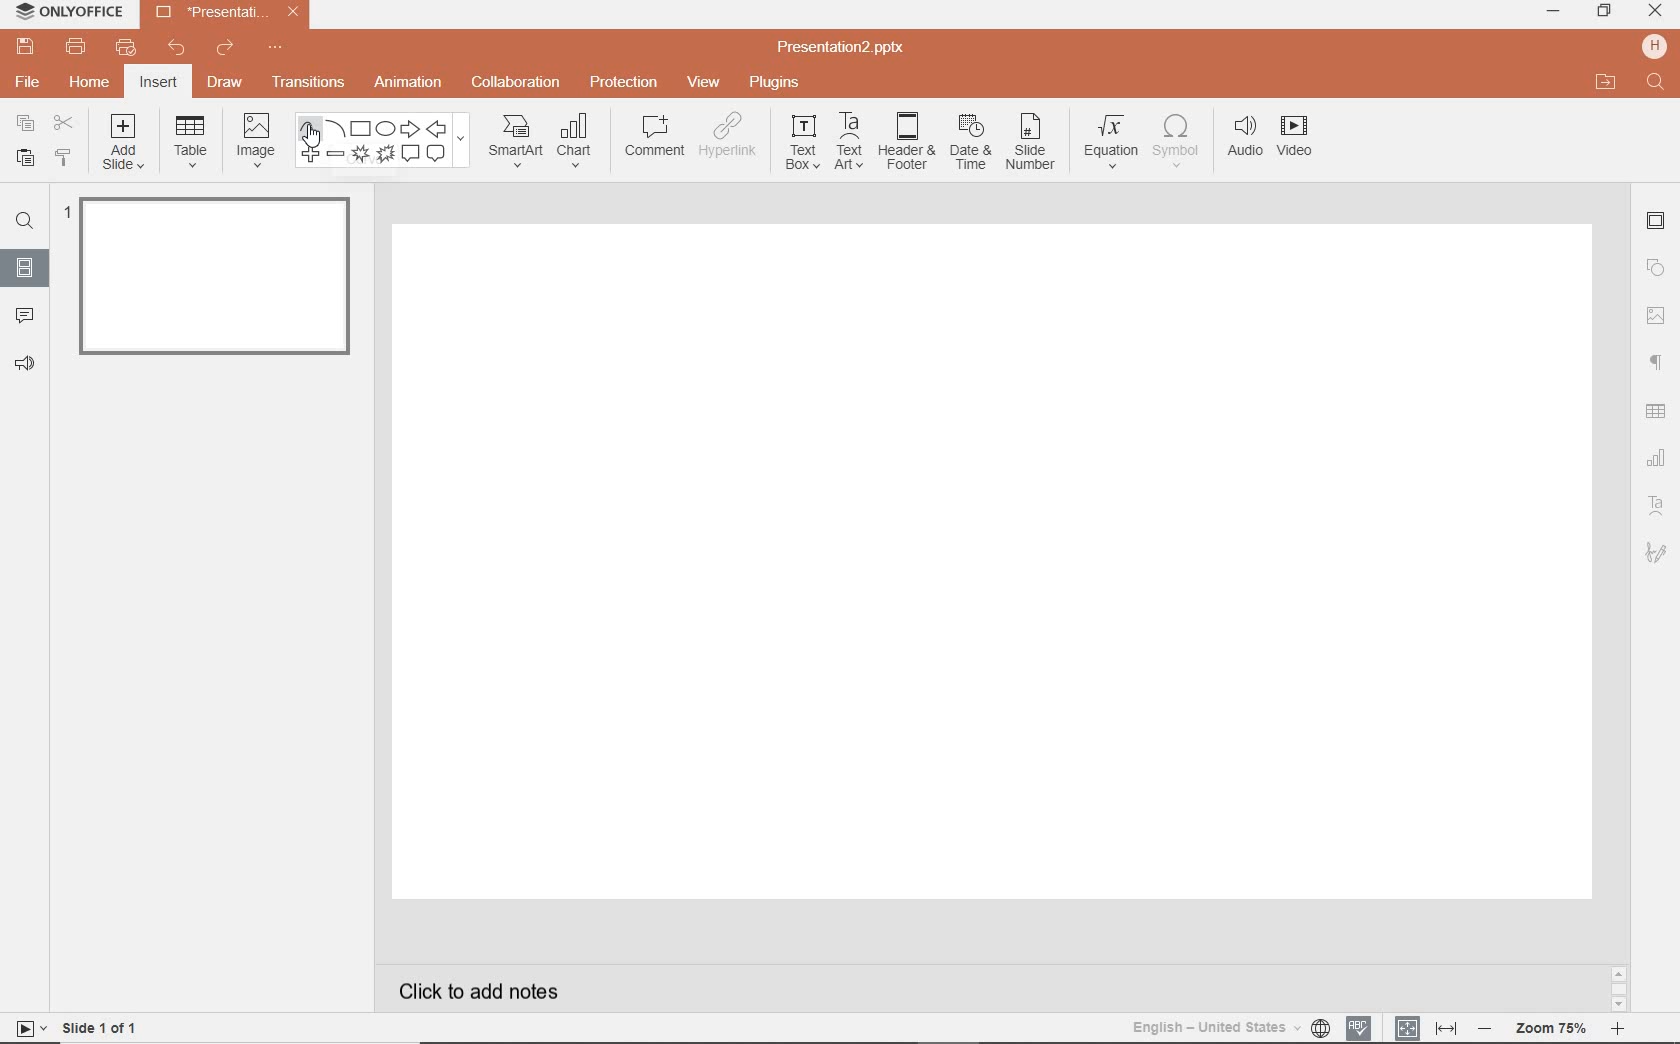 The image size is (1680, 1044). I want to click on MINIMIZE, so click(1553, 12).